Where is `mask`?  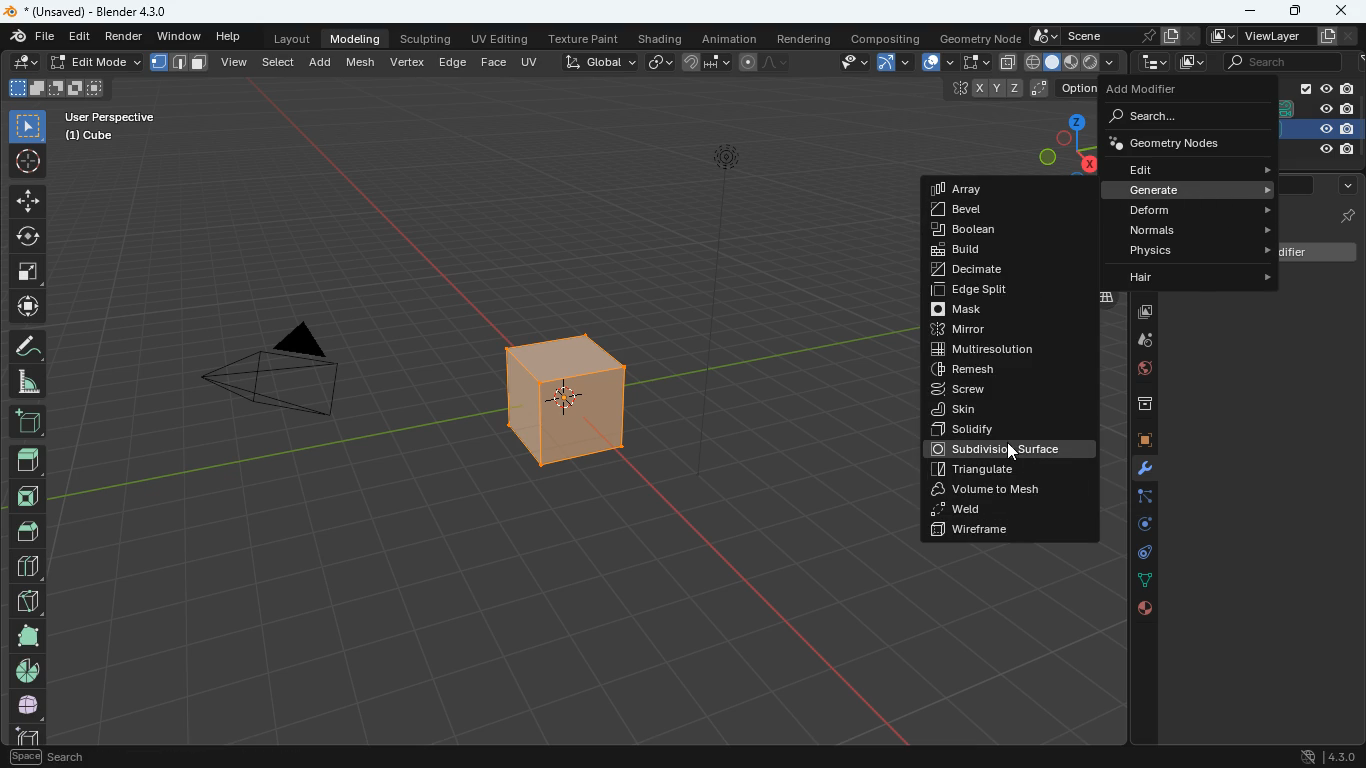 mask is located at coordinates (991, 310).